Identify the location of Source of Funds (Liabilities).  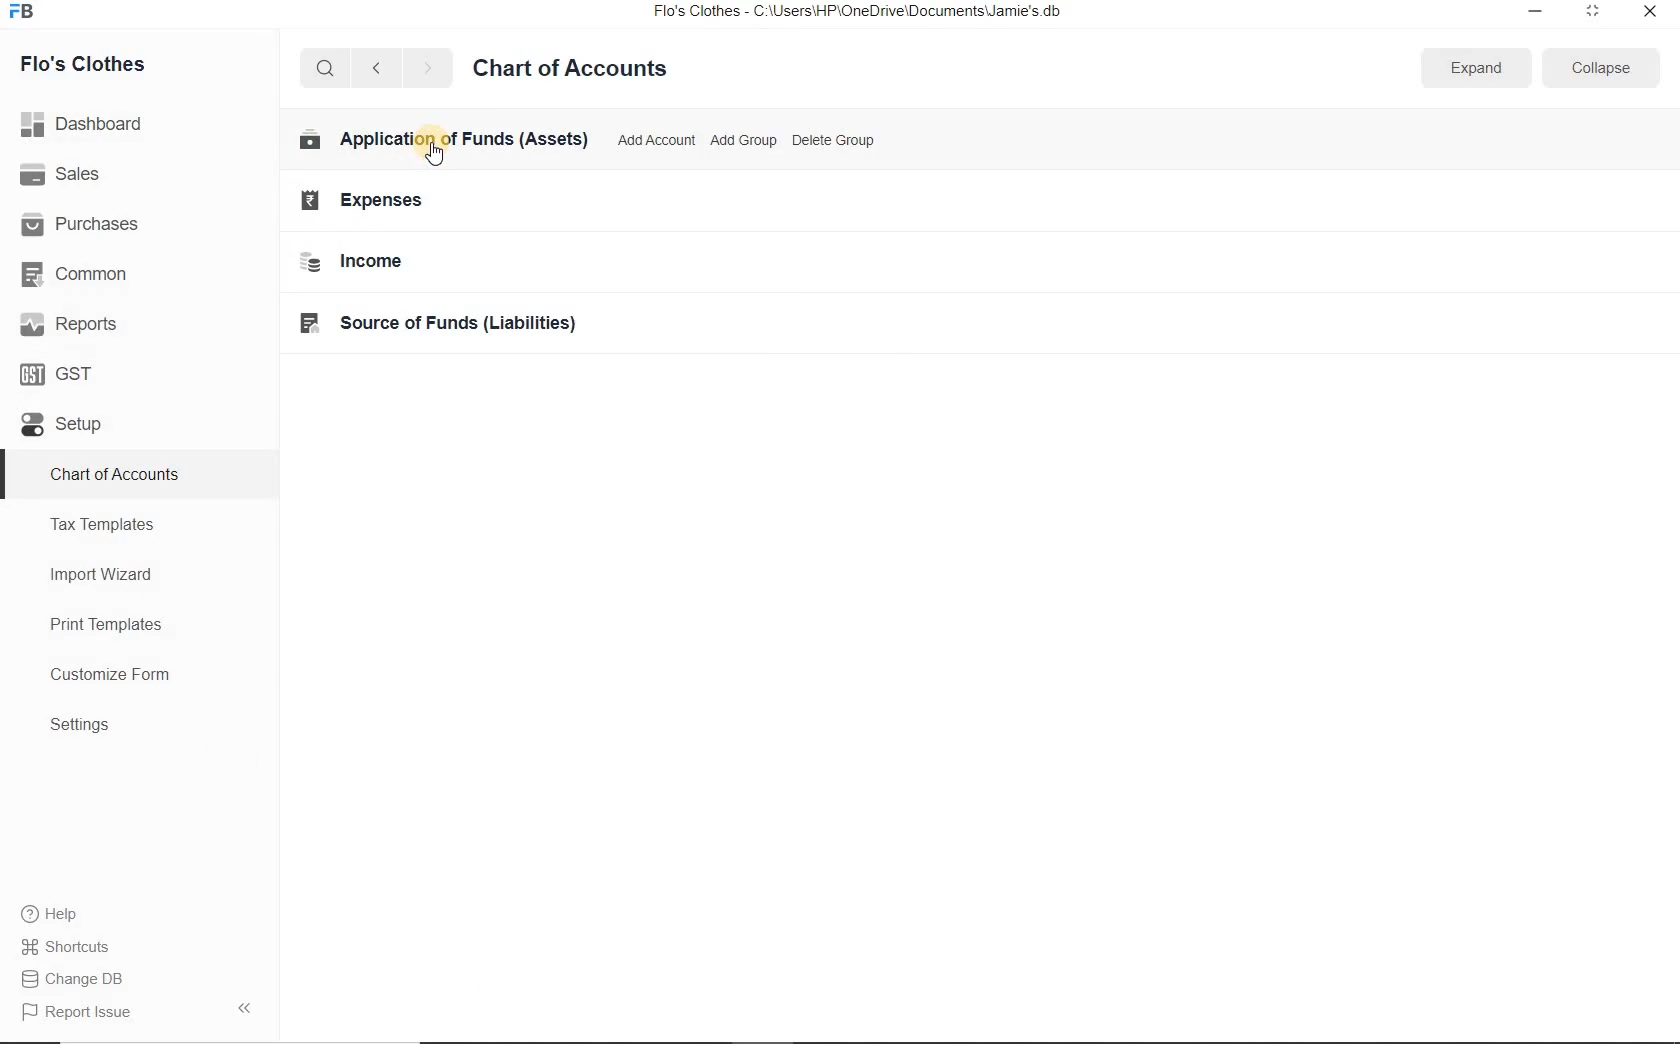
(448, 324).